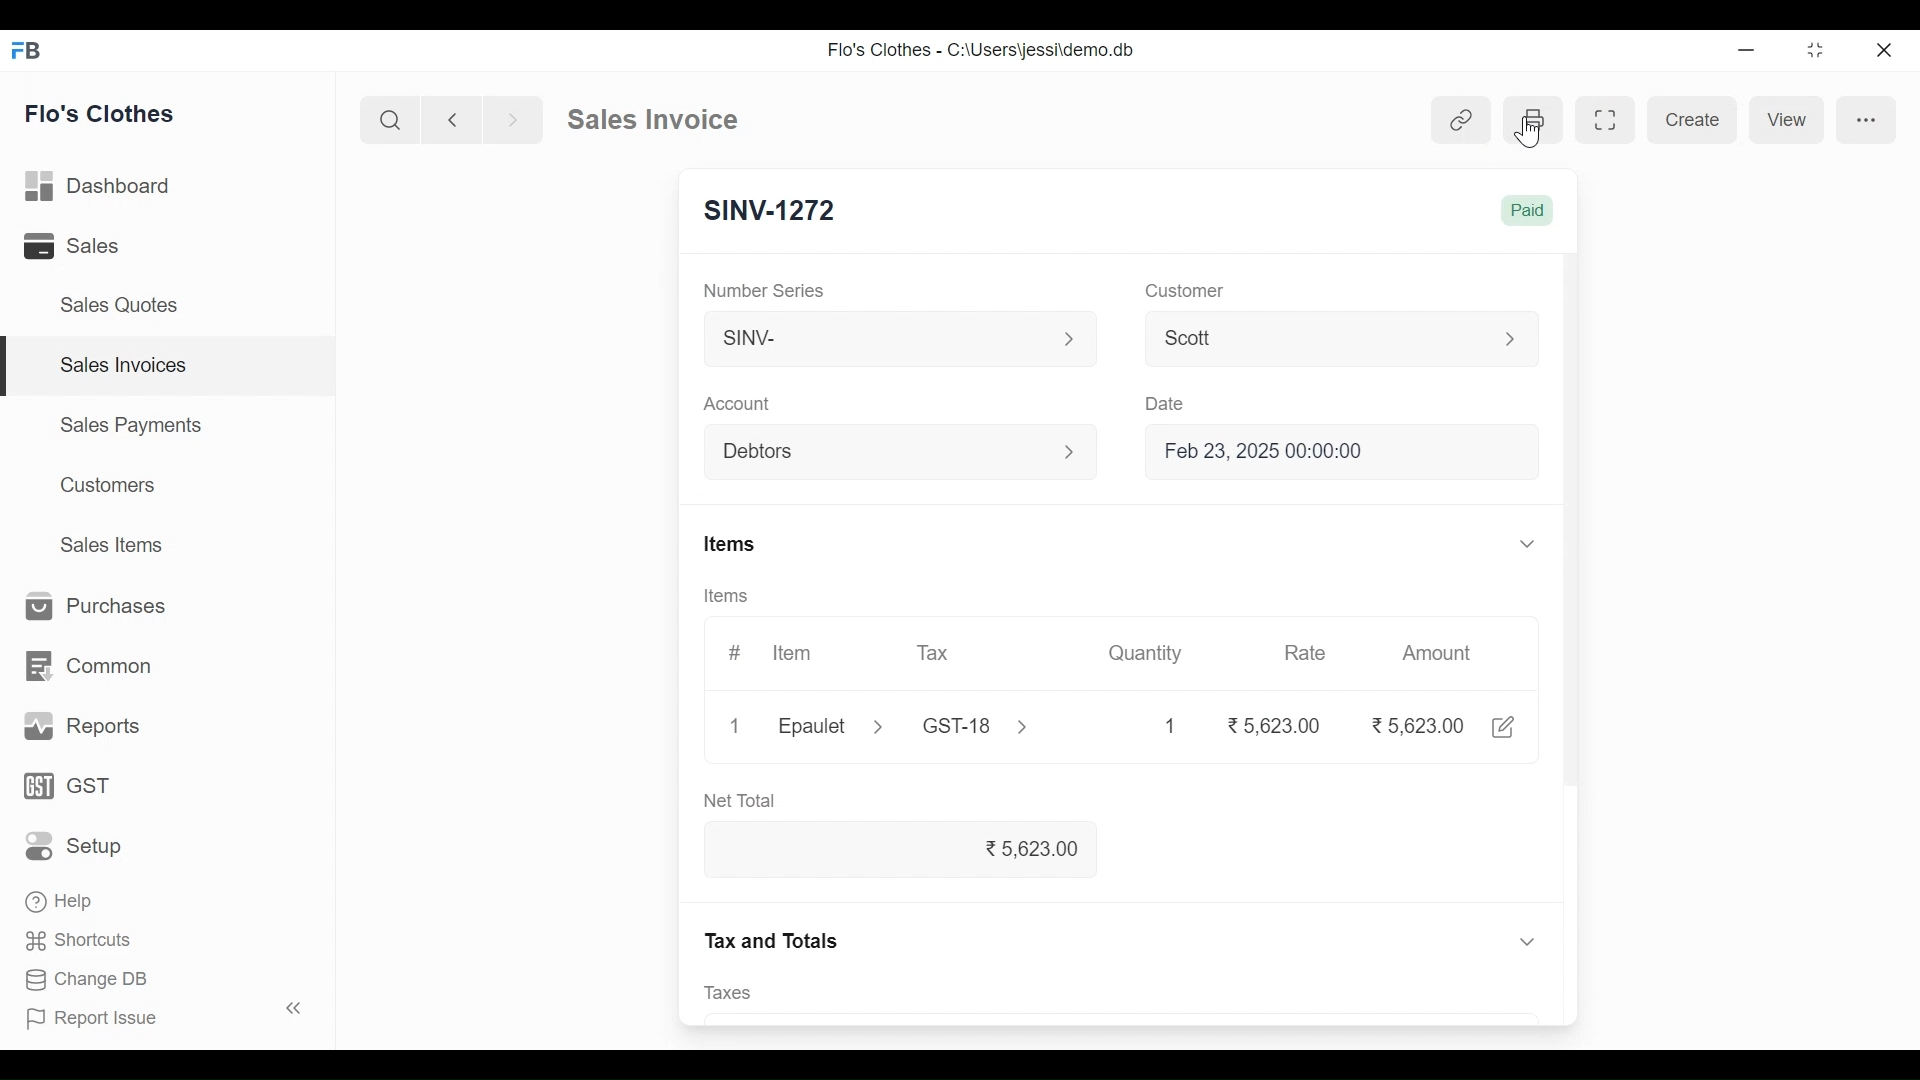 This screenshot has width=1920, height=1080. What do you see at coordinates (169, 366) in the screenshot?
I see `Sales Invoices` at bounding box center [169, 366].